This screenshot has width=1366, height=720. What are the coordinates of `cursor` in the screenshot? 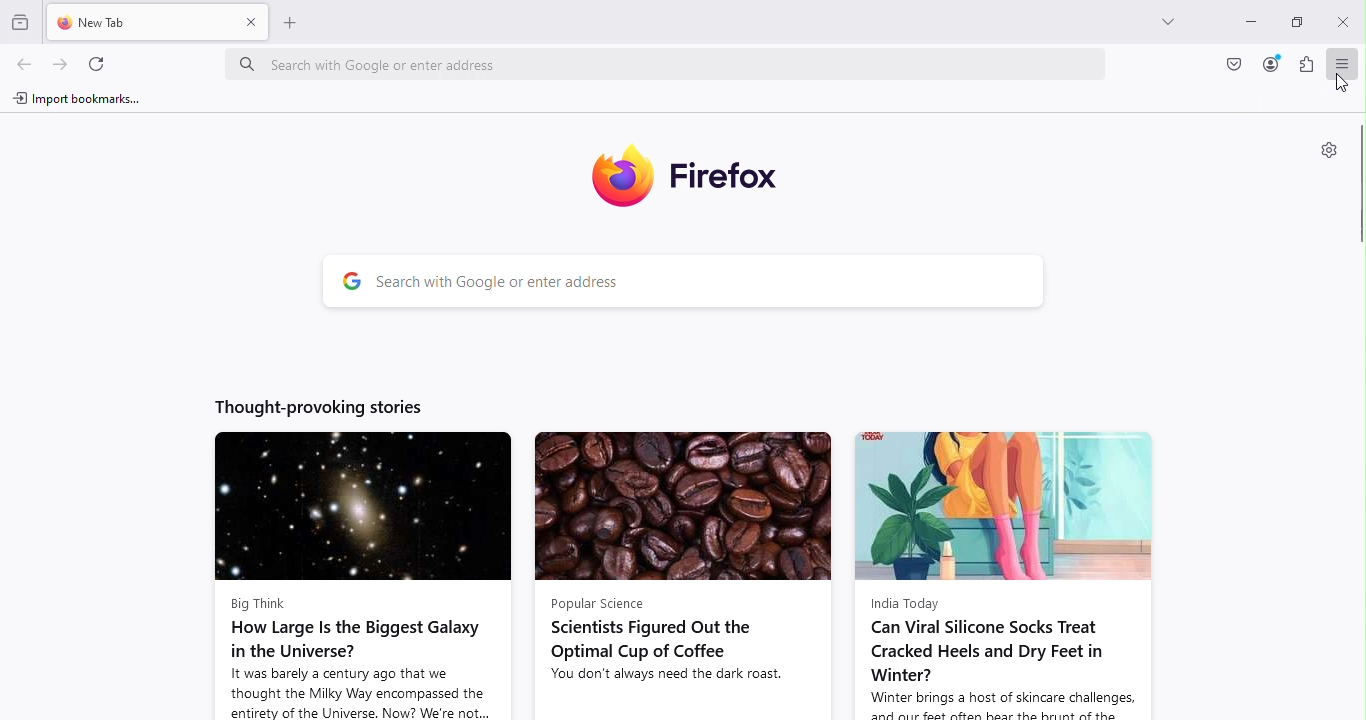 It's located at (1340, 83).